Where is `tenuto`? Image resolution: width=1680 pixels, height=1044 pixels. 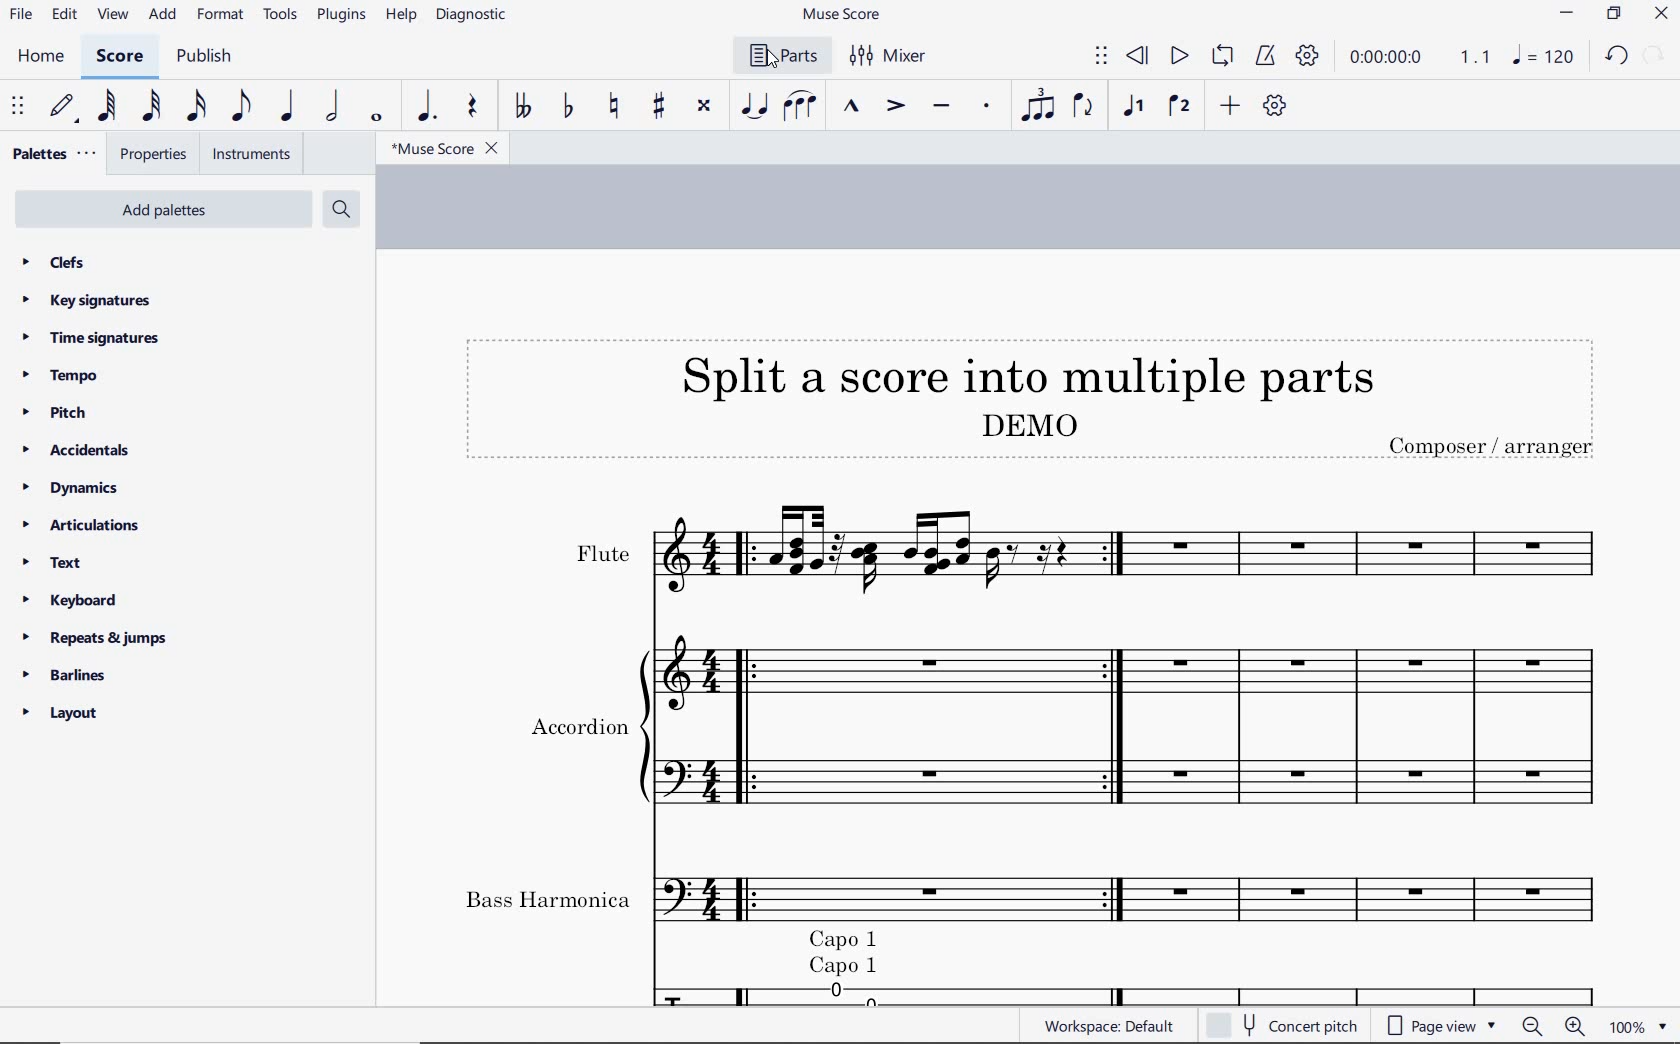 tenuto is located at coordinates (941, 107).